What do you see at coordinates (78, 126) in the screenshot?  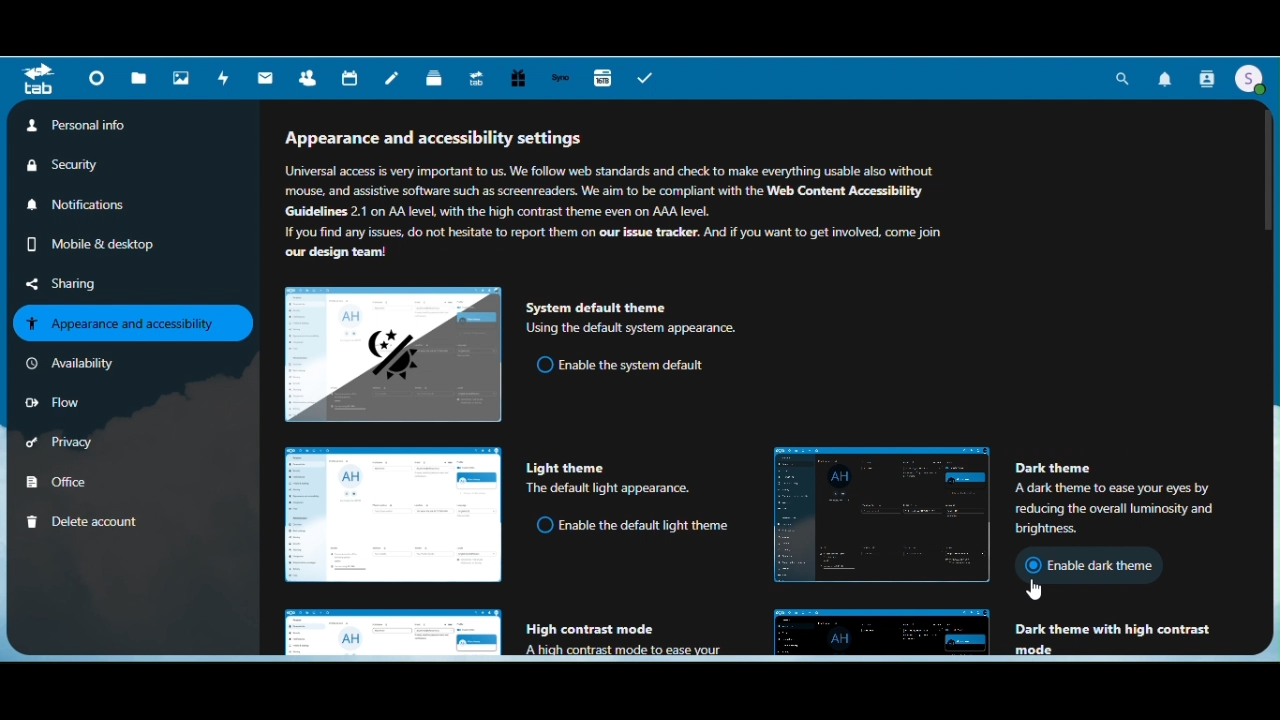 I see `Personal info` at bounding box center [78, 126].